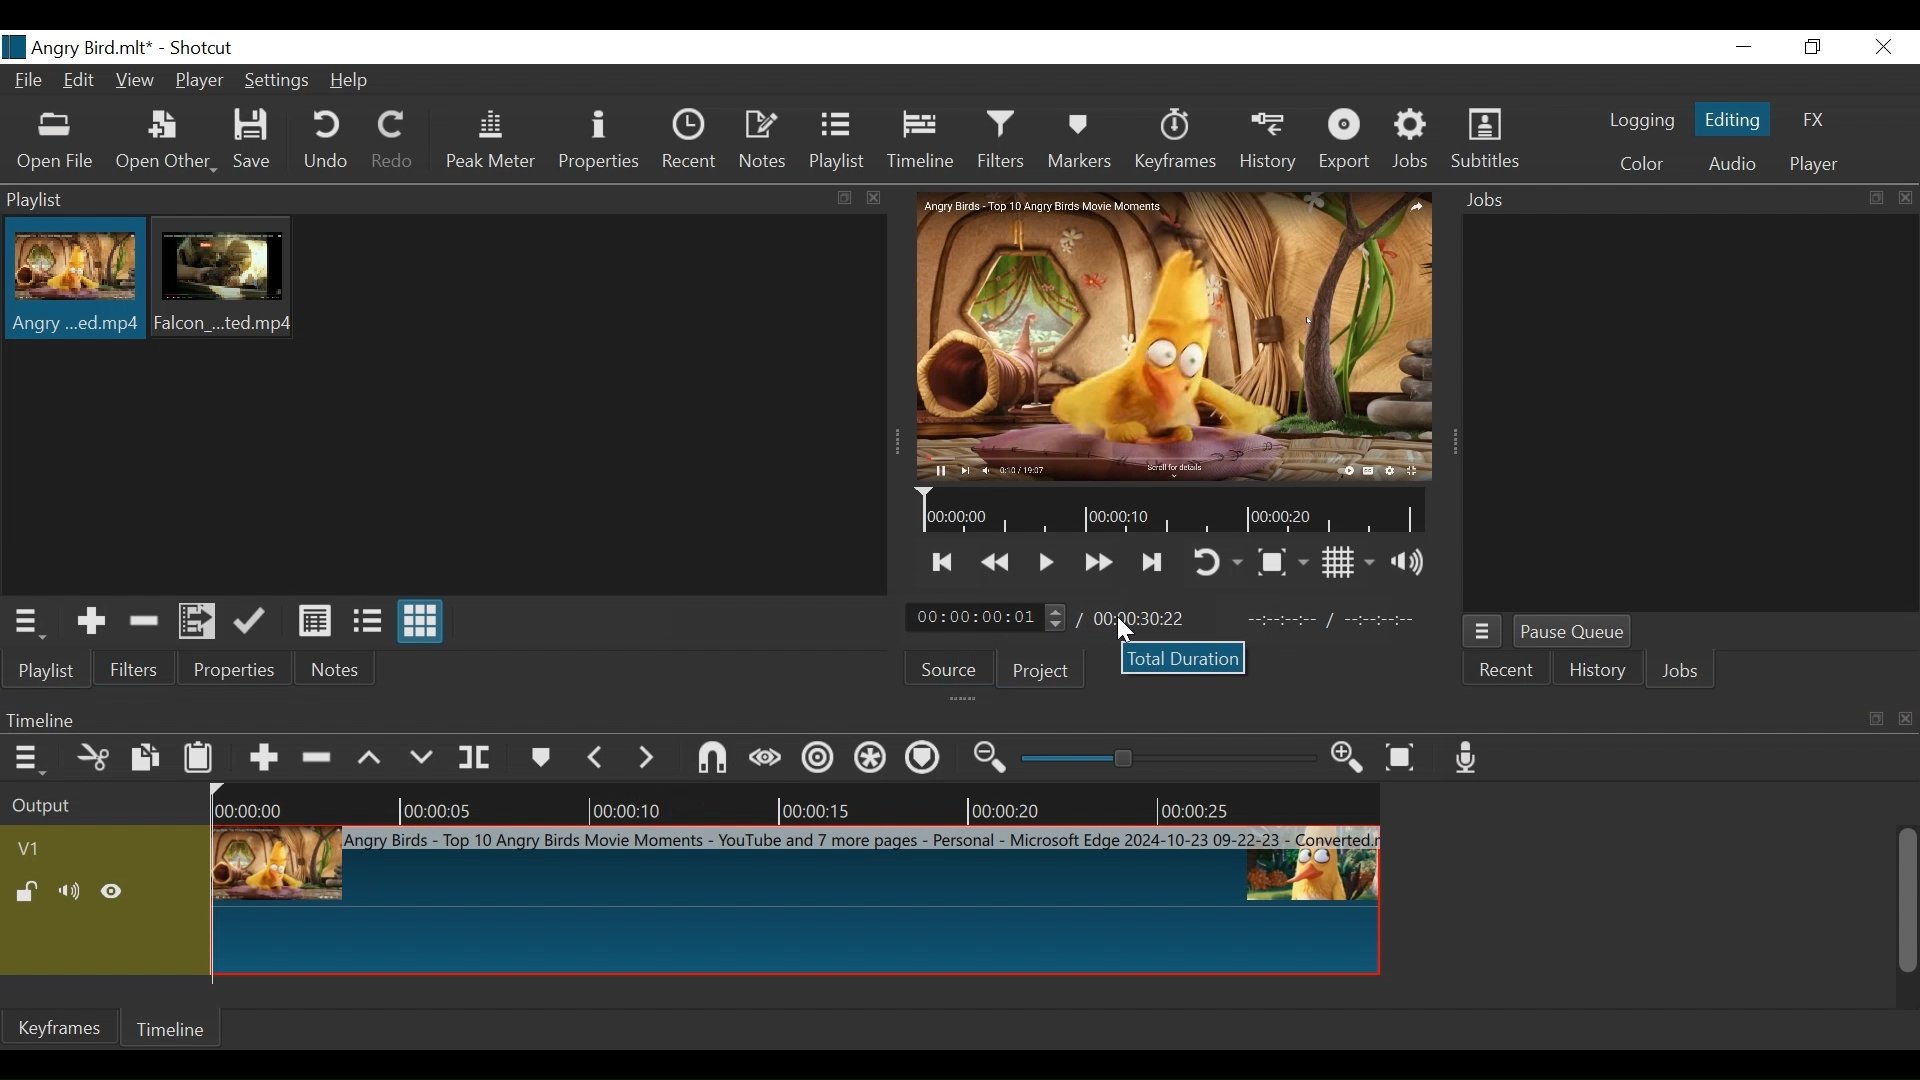 The width and height of the screenshot is (1920, 1080). I want to click on Ripple delete, so click(319, 759).